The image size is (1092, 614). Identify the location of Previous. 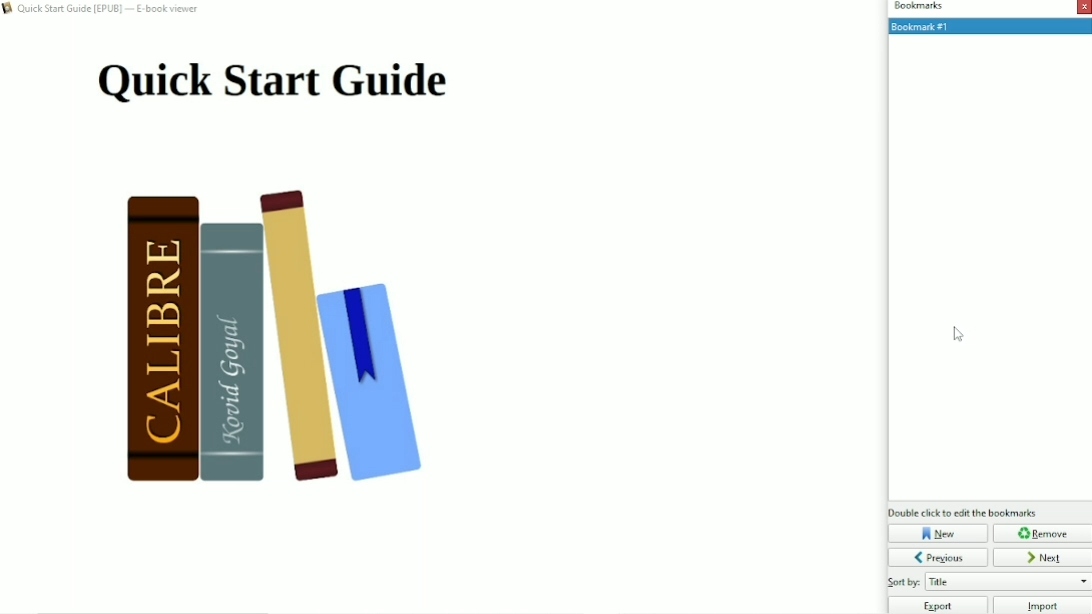
(938, 557).